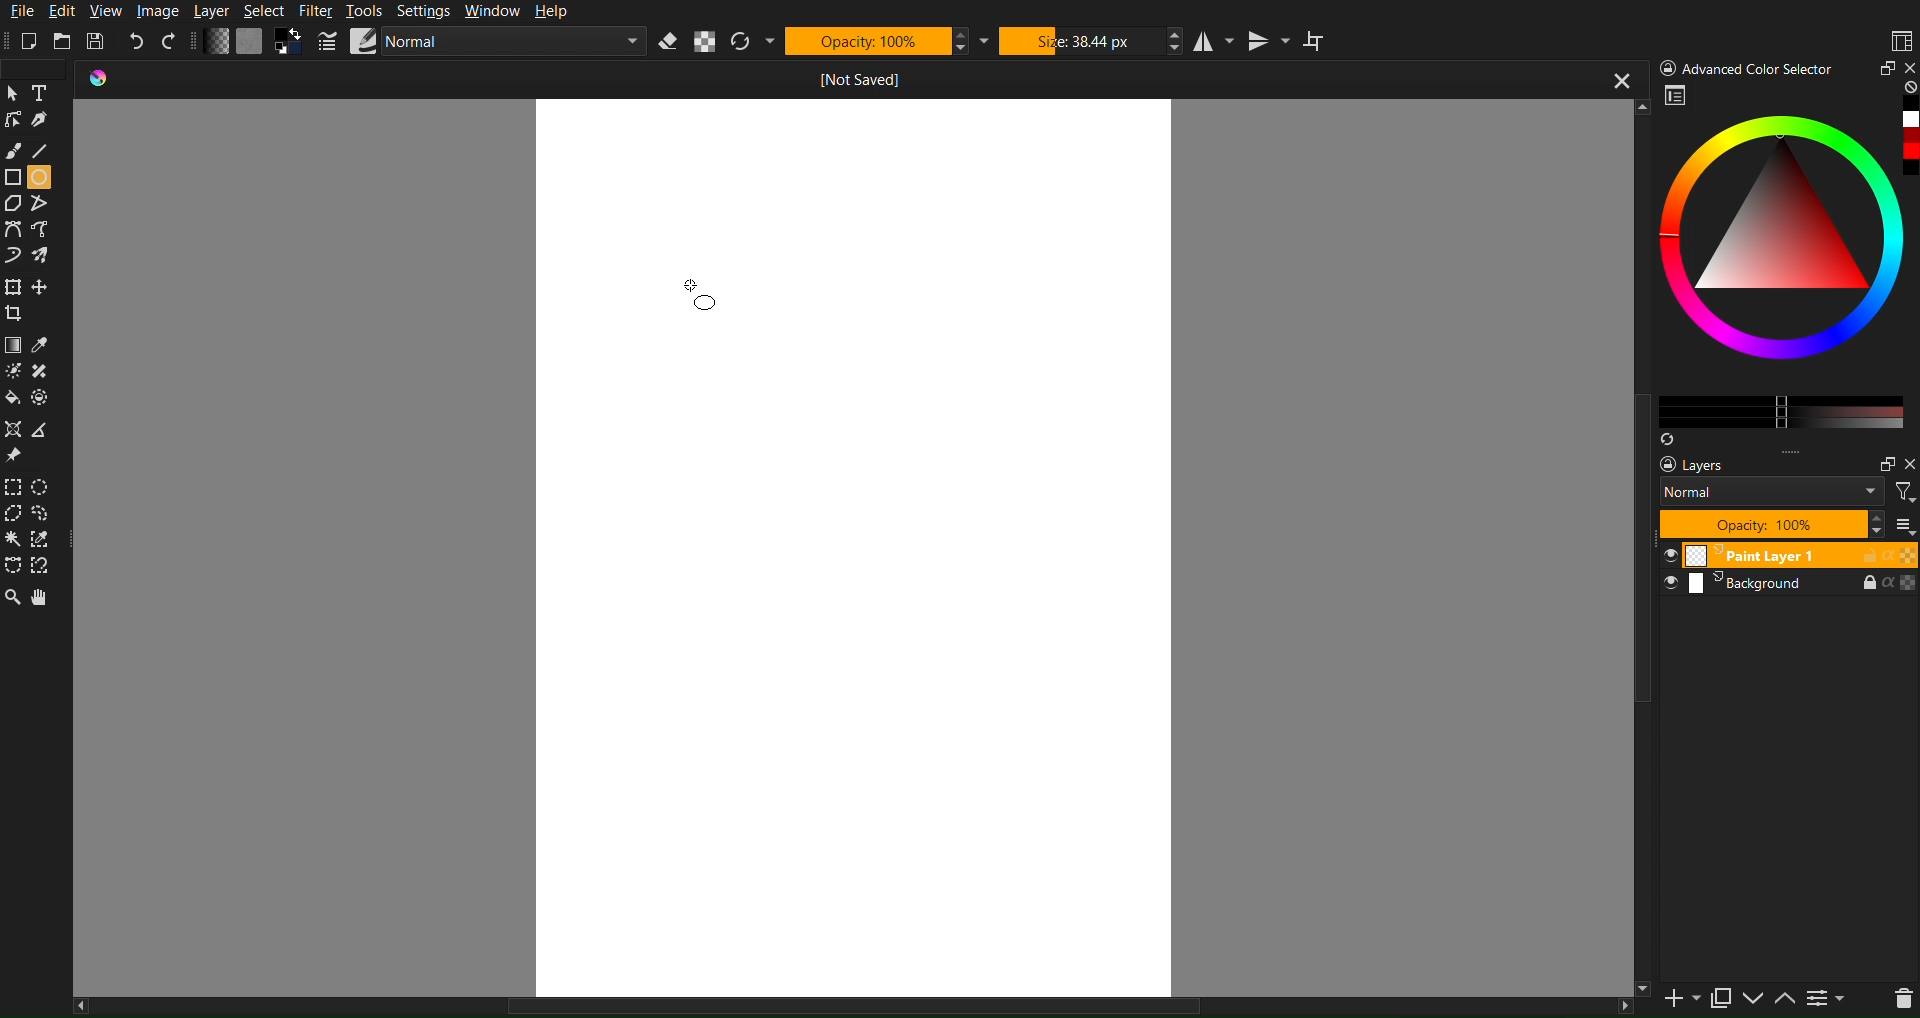 This screenshot has height=1018, width=1920. What do you see at coordinates (1882, 464) in the screenshot?
I see `maximize` at bounding box center [1882, 464].